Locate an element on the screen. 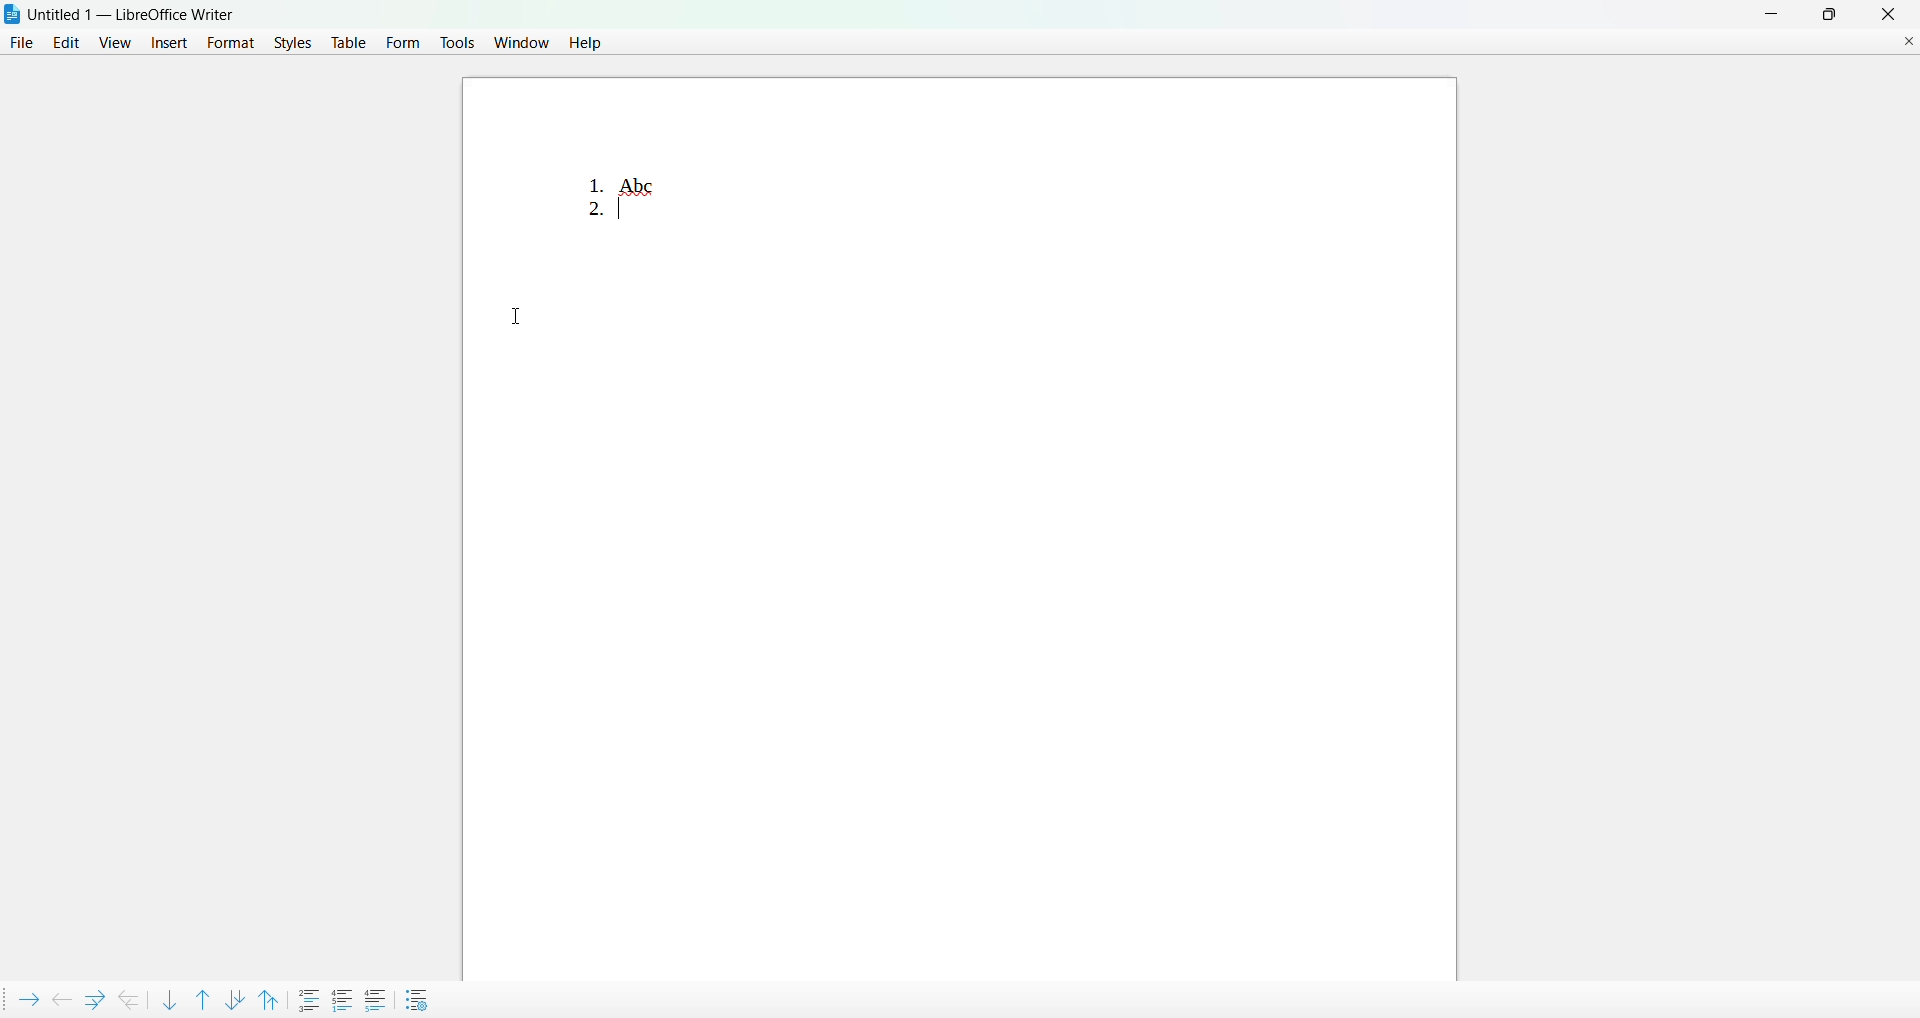  canvas is located at coordinates (1073, 540).